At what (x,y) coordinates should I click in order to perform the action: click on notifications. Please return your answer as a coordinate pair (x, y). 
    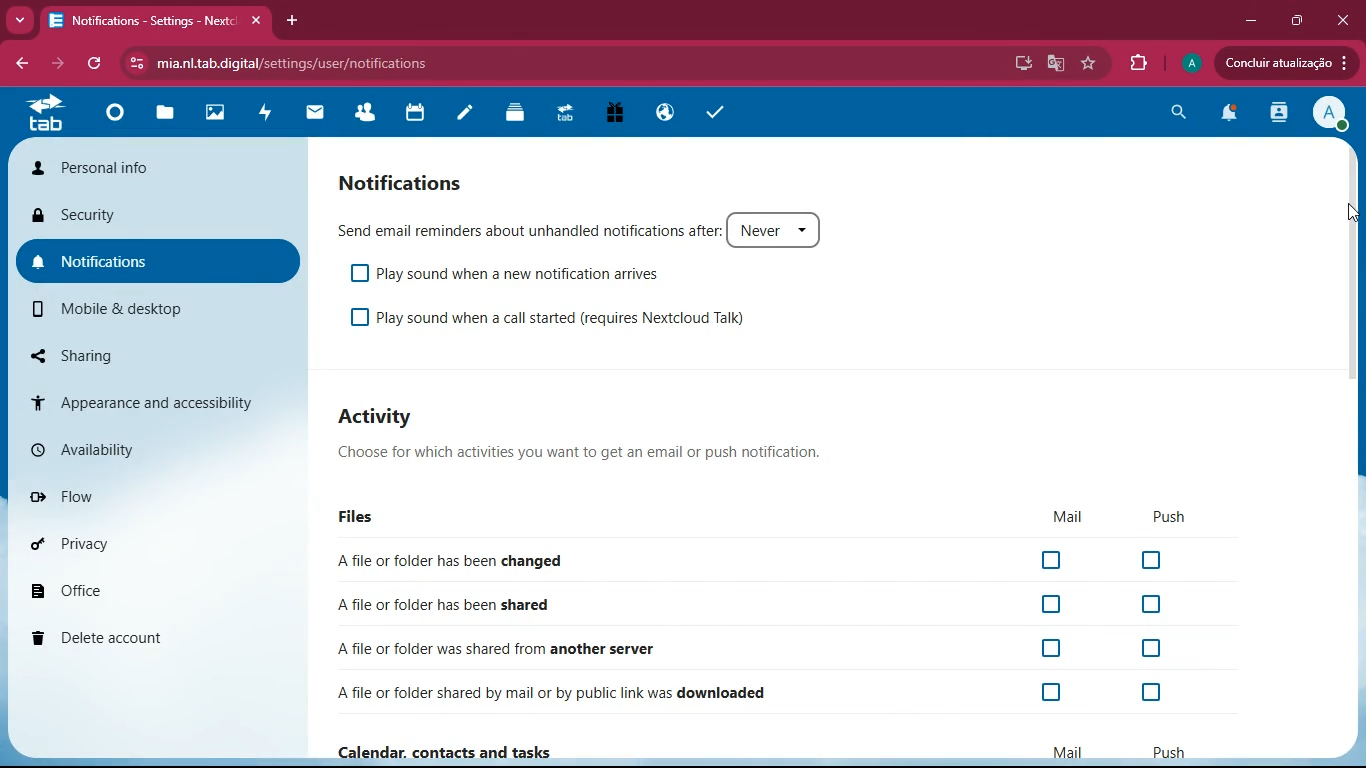
    Looking at the image, I should click on (1233, 115).